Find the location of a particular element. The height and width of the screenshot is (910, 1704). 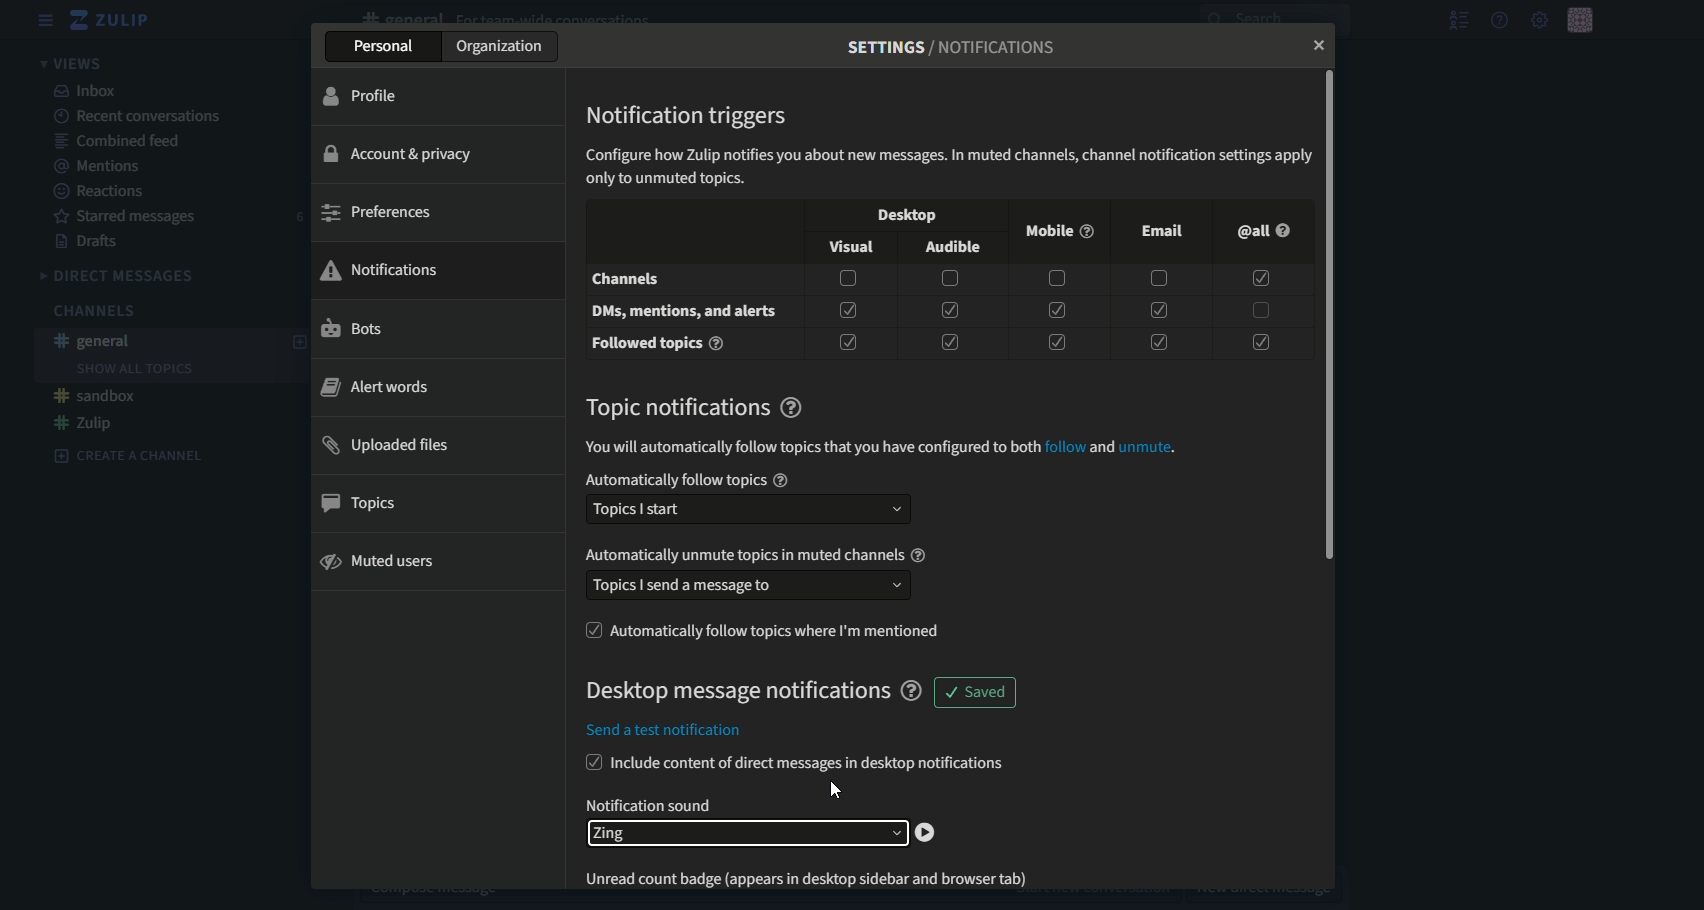

and is located at coordinates (1102, 447).